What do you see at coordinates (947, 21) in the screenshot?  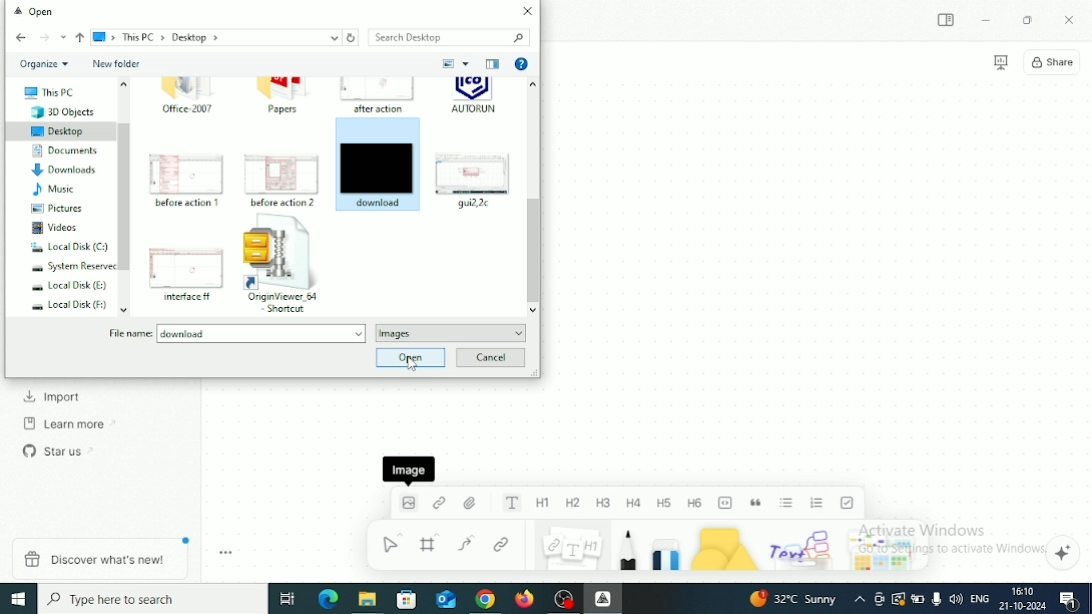 I see `Expand sidebar` at bounding box center [947, 21].